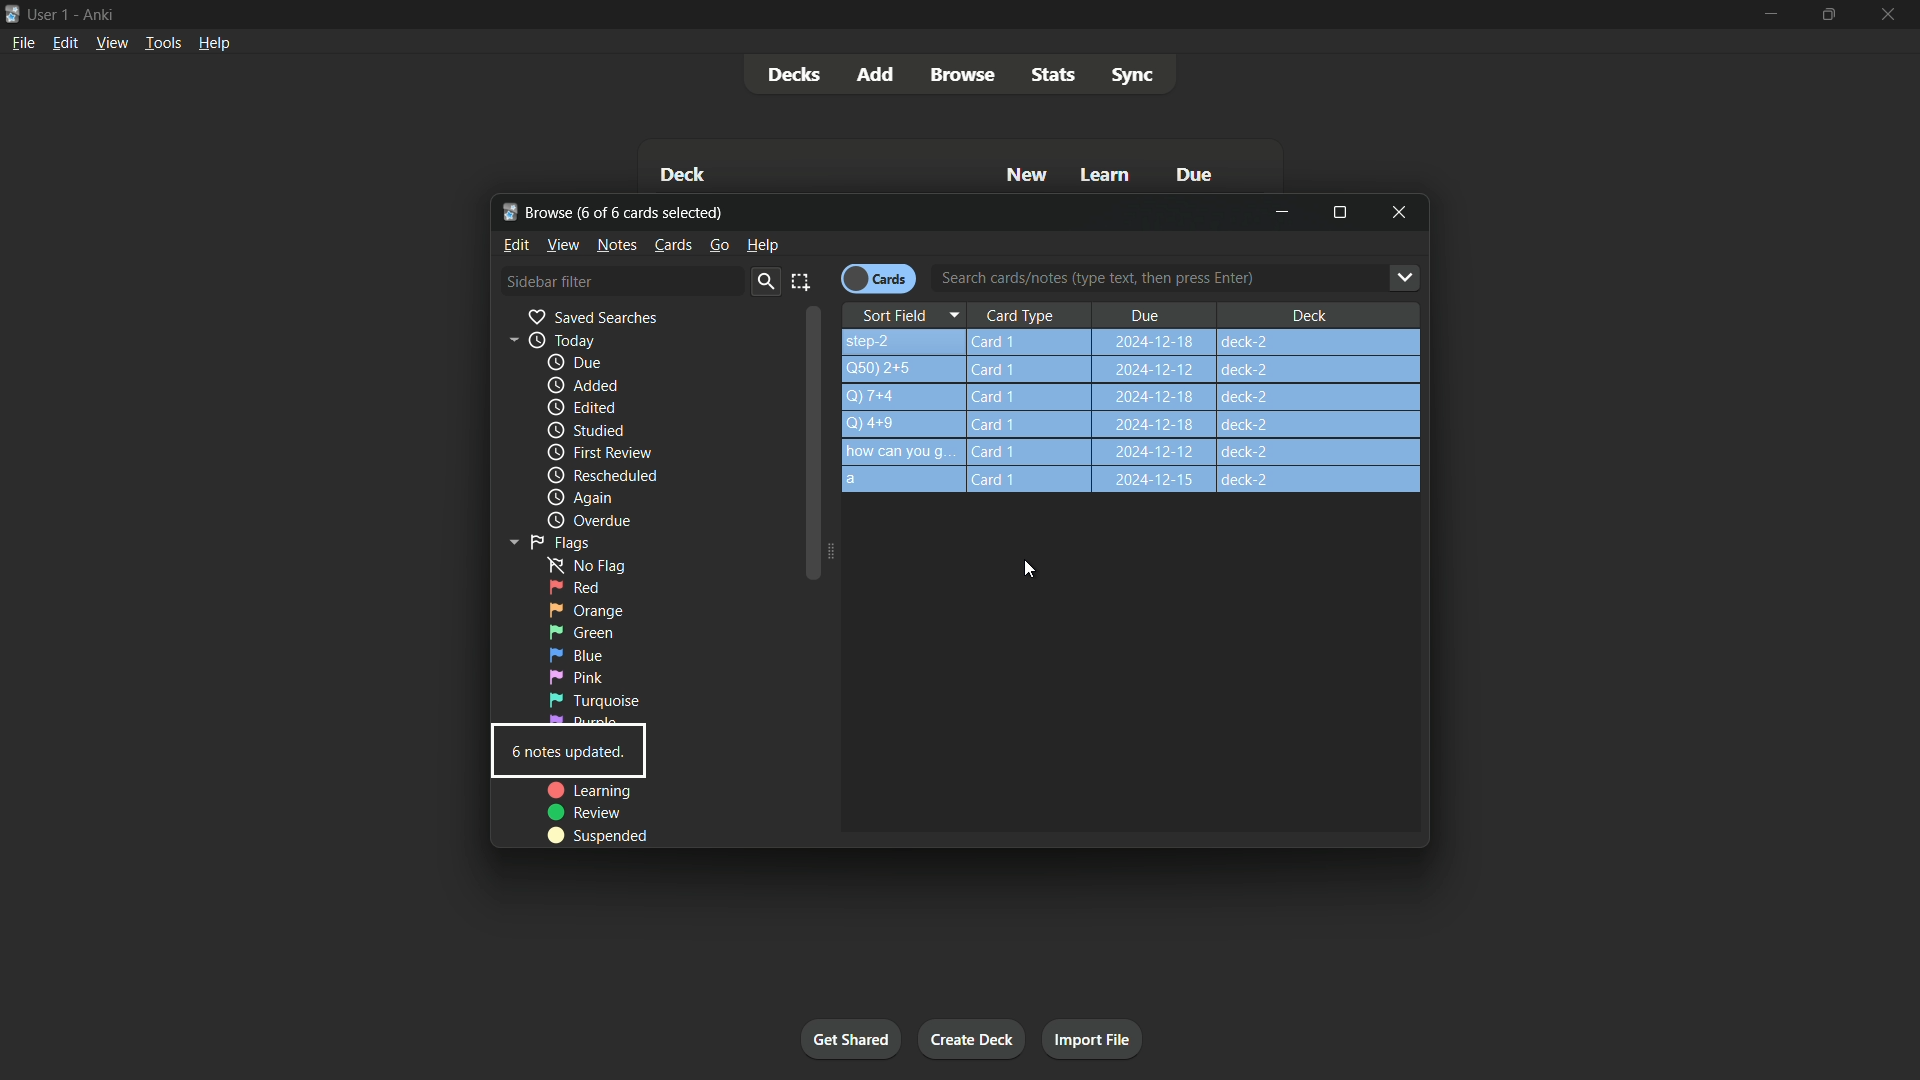 This screenshot has width=1920, height=1080. I want to click on step-2 Card1 2024-12-18 deck-2 Q)50)2+5Q)7+4 Card1 2024-12-18 deck-2  14+9 Card 1 how can youg.. Card 1 2024-12-18 deck-2  a Card 1 2024-12-18 deck-2 , so click(1138, 413).